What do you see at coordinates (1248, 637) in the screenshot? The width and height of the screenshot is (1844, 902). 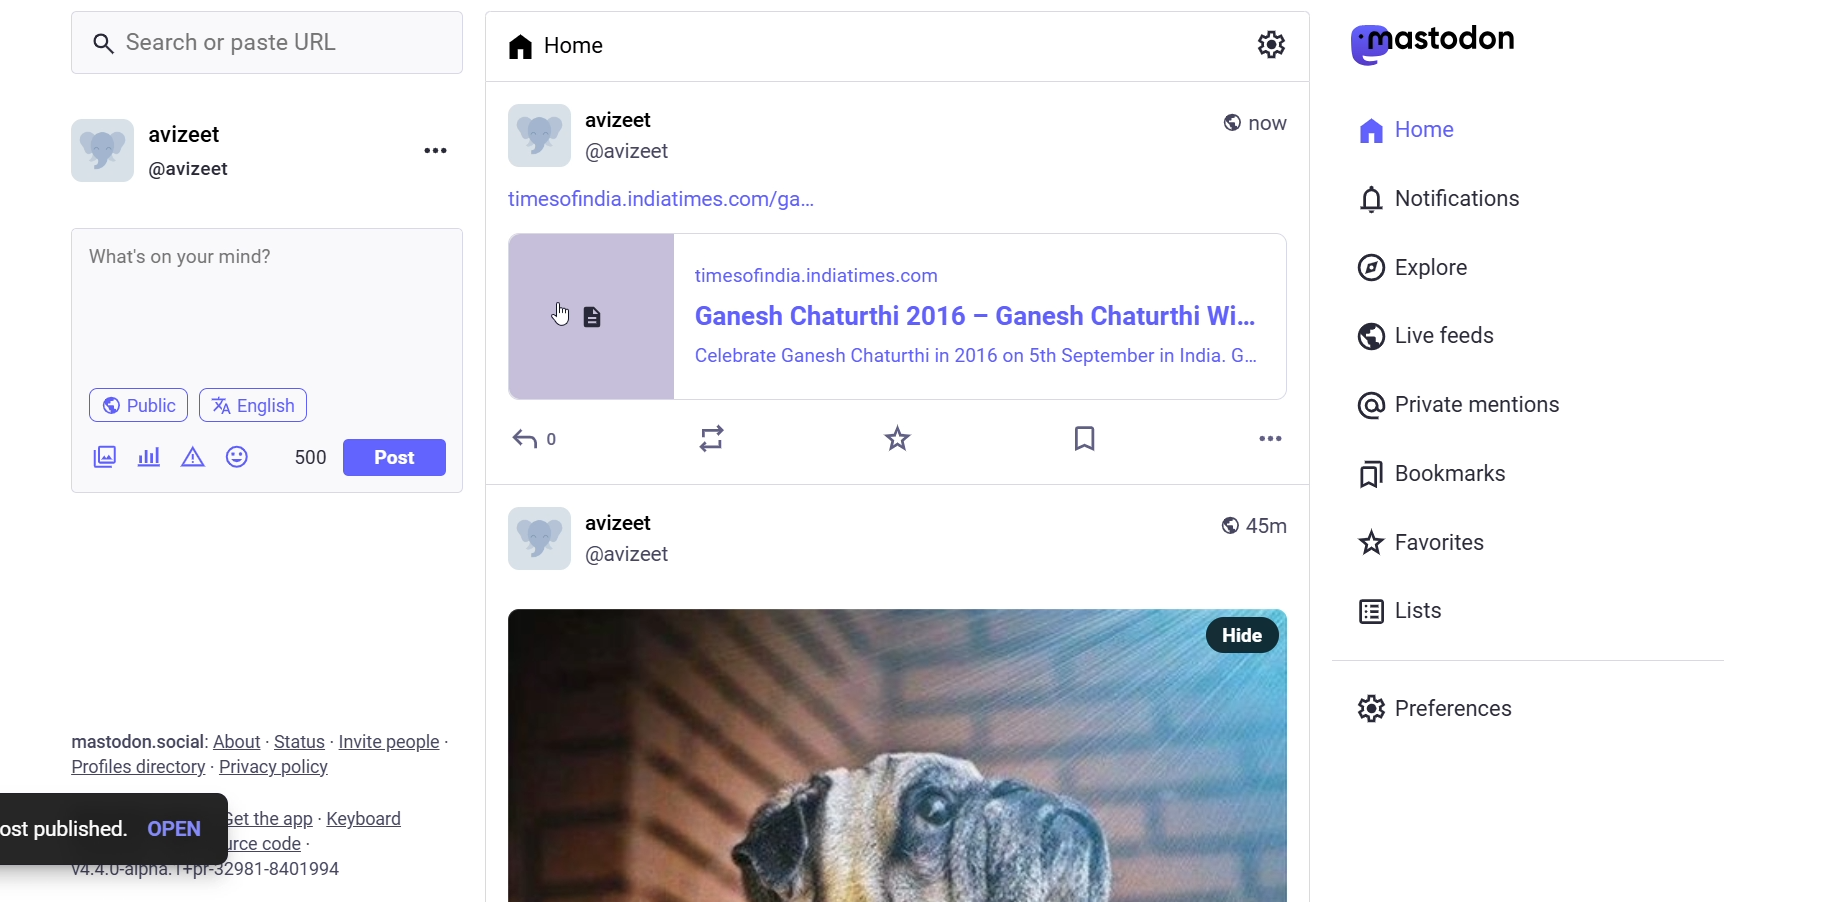 I see `Hide ` at bounding box center [1248, 637].